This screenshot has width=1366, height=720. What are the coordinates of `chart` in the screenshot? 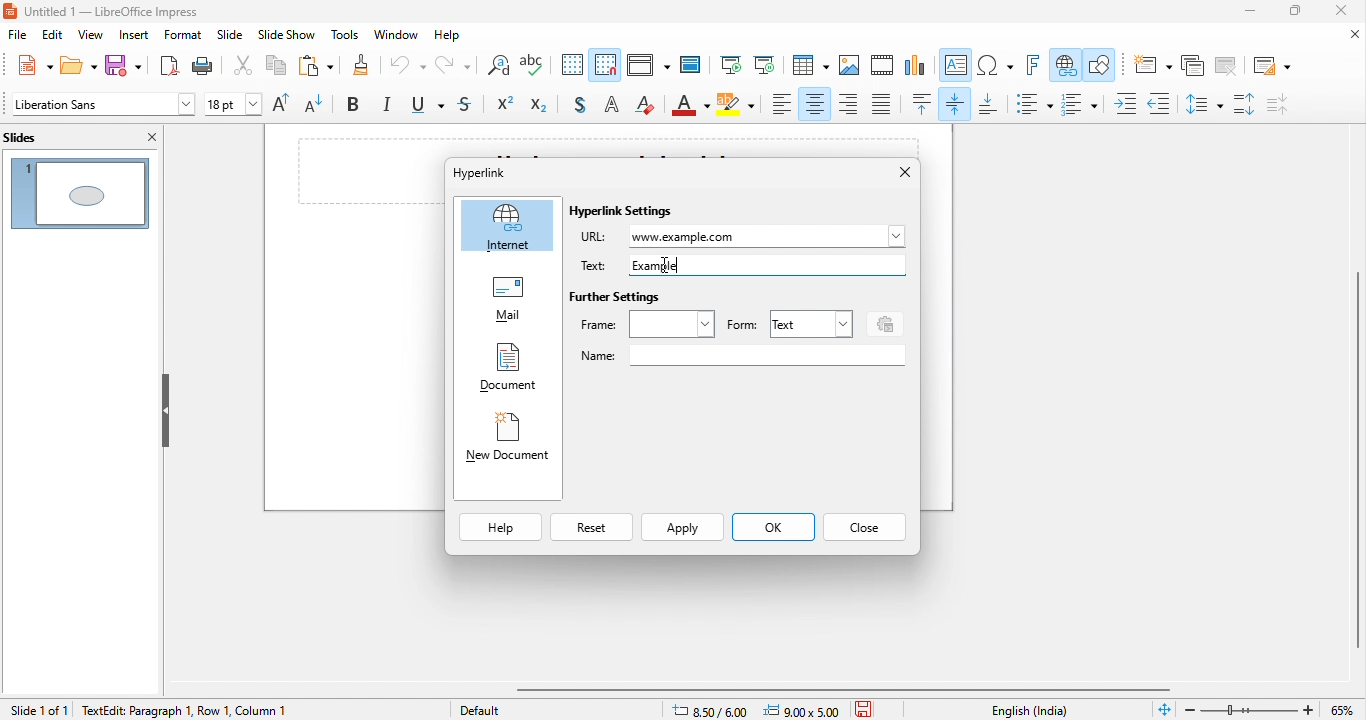 It's located at (916, 67).